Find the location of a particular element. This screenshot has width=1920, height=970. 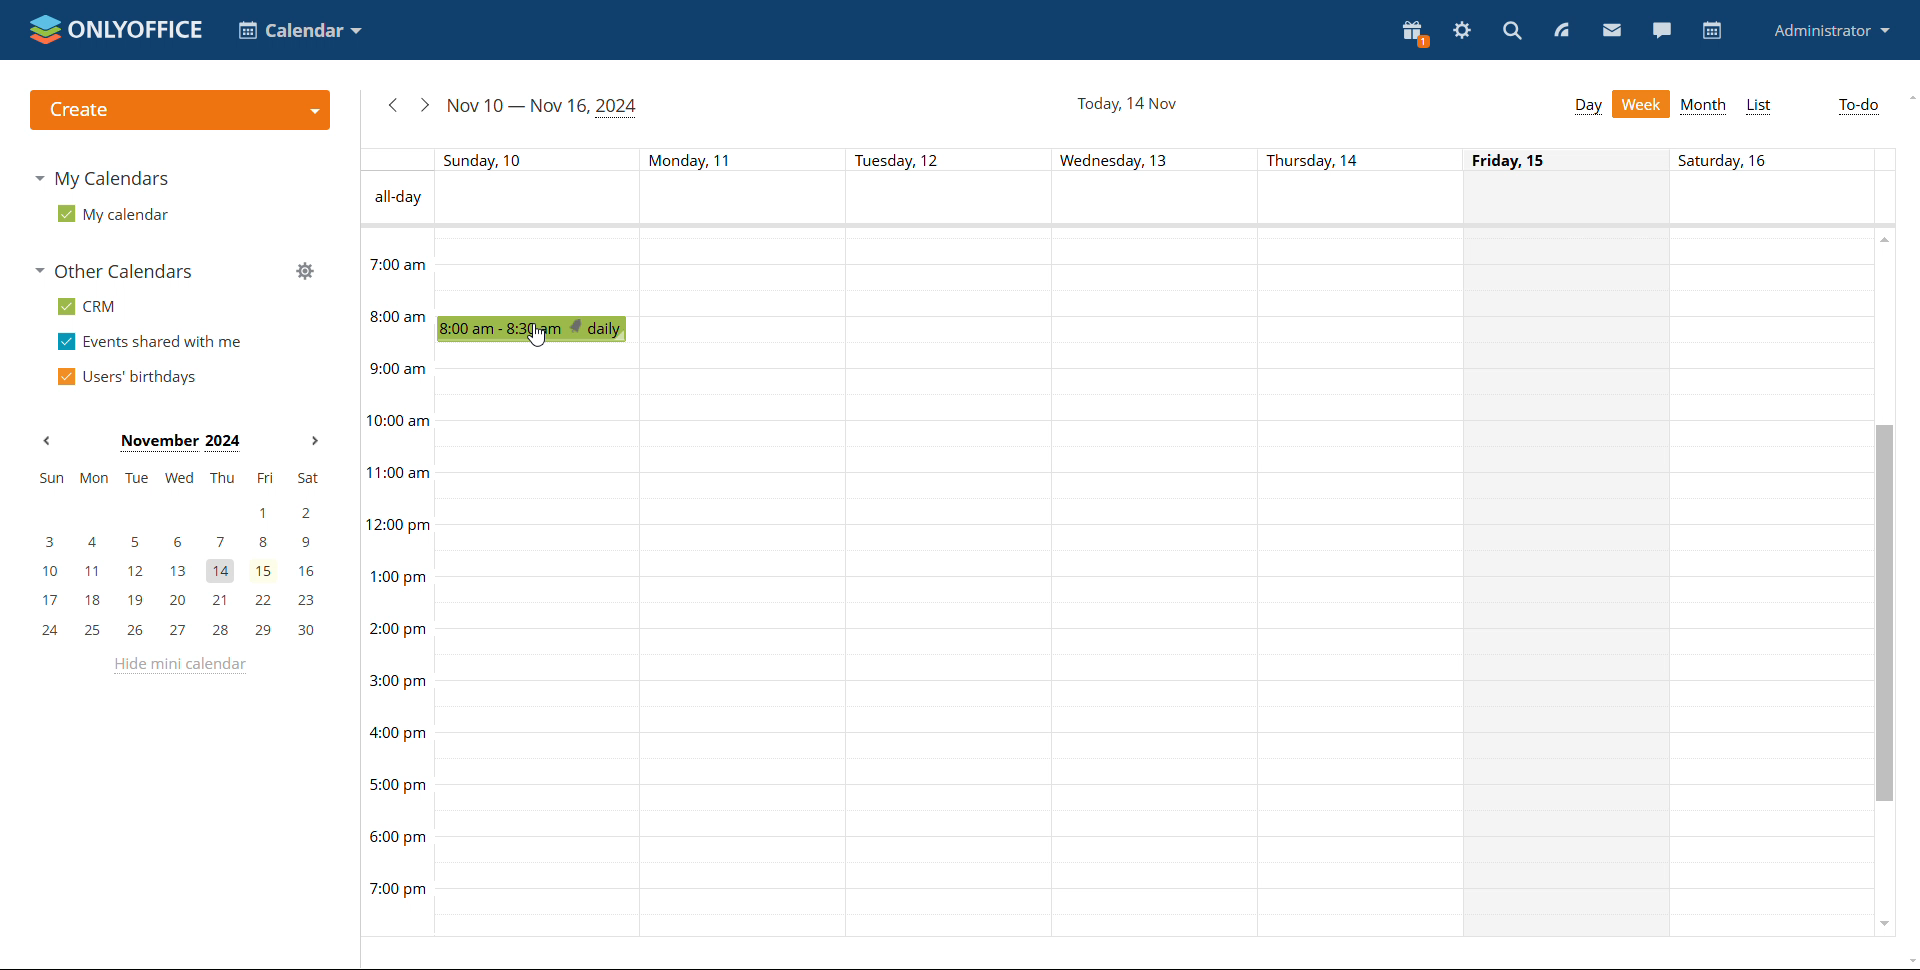

scroll up is located at coordinates (1886, 238).